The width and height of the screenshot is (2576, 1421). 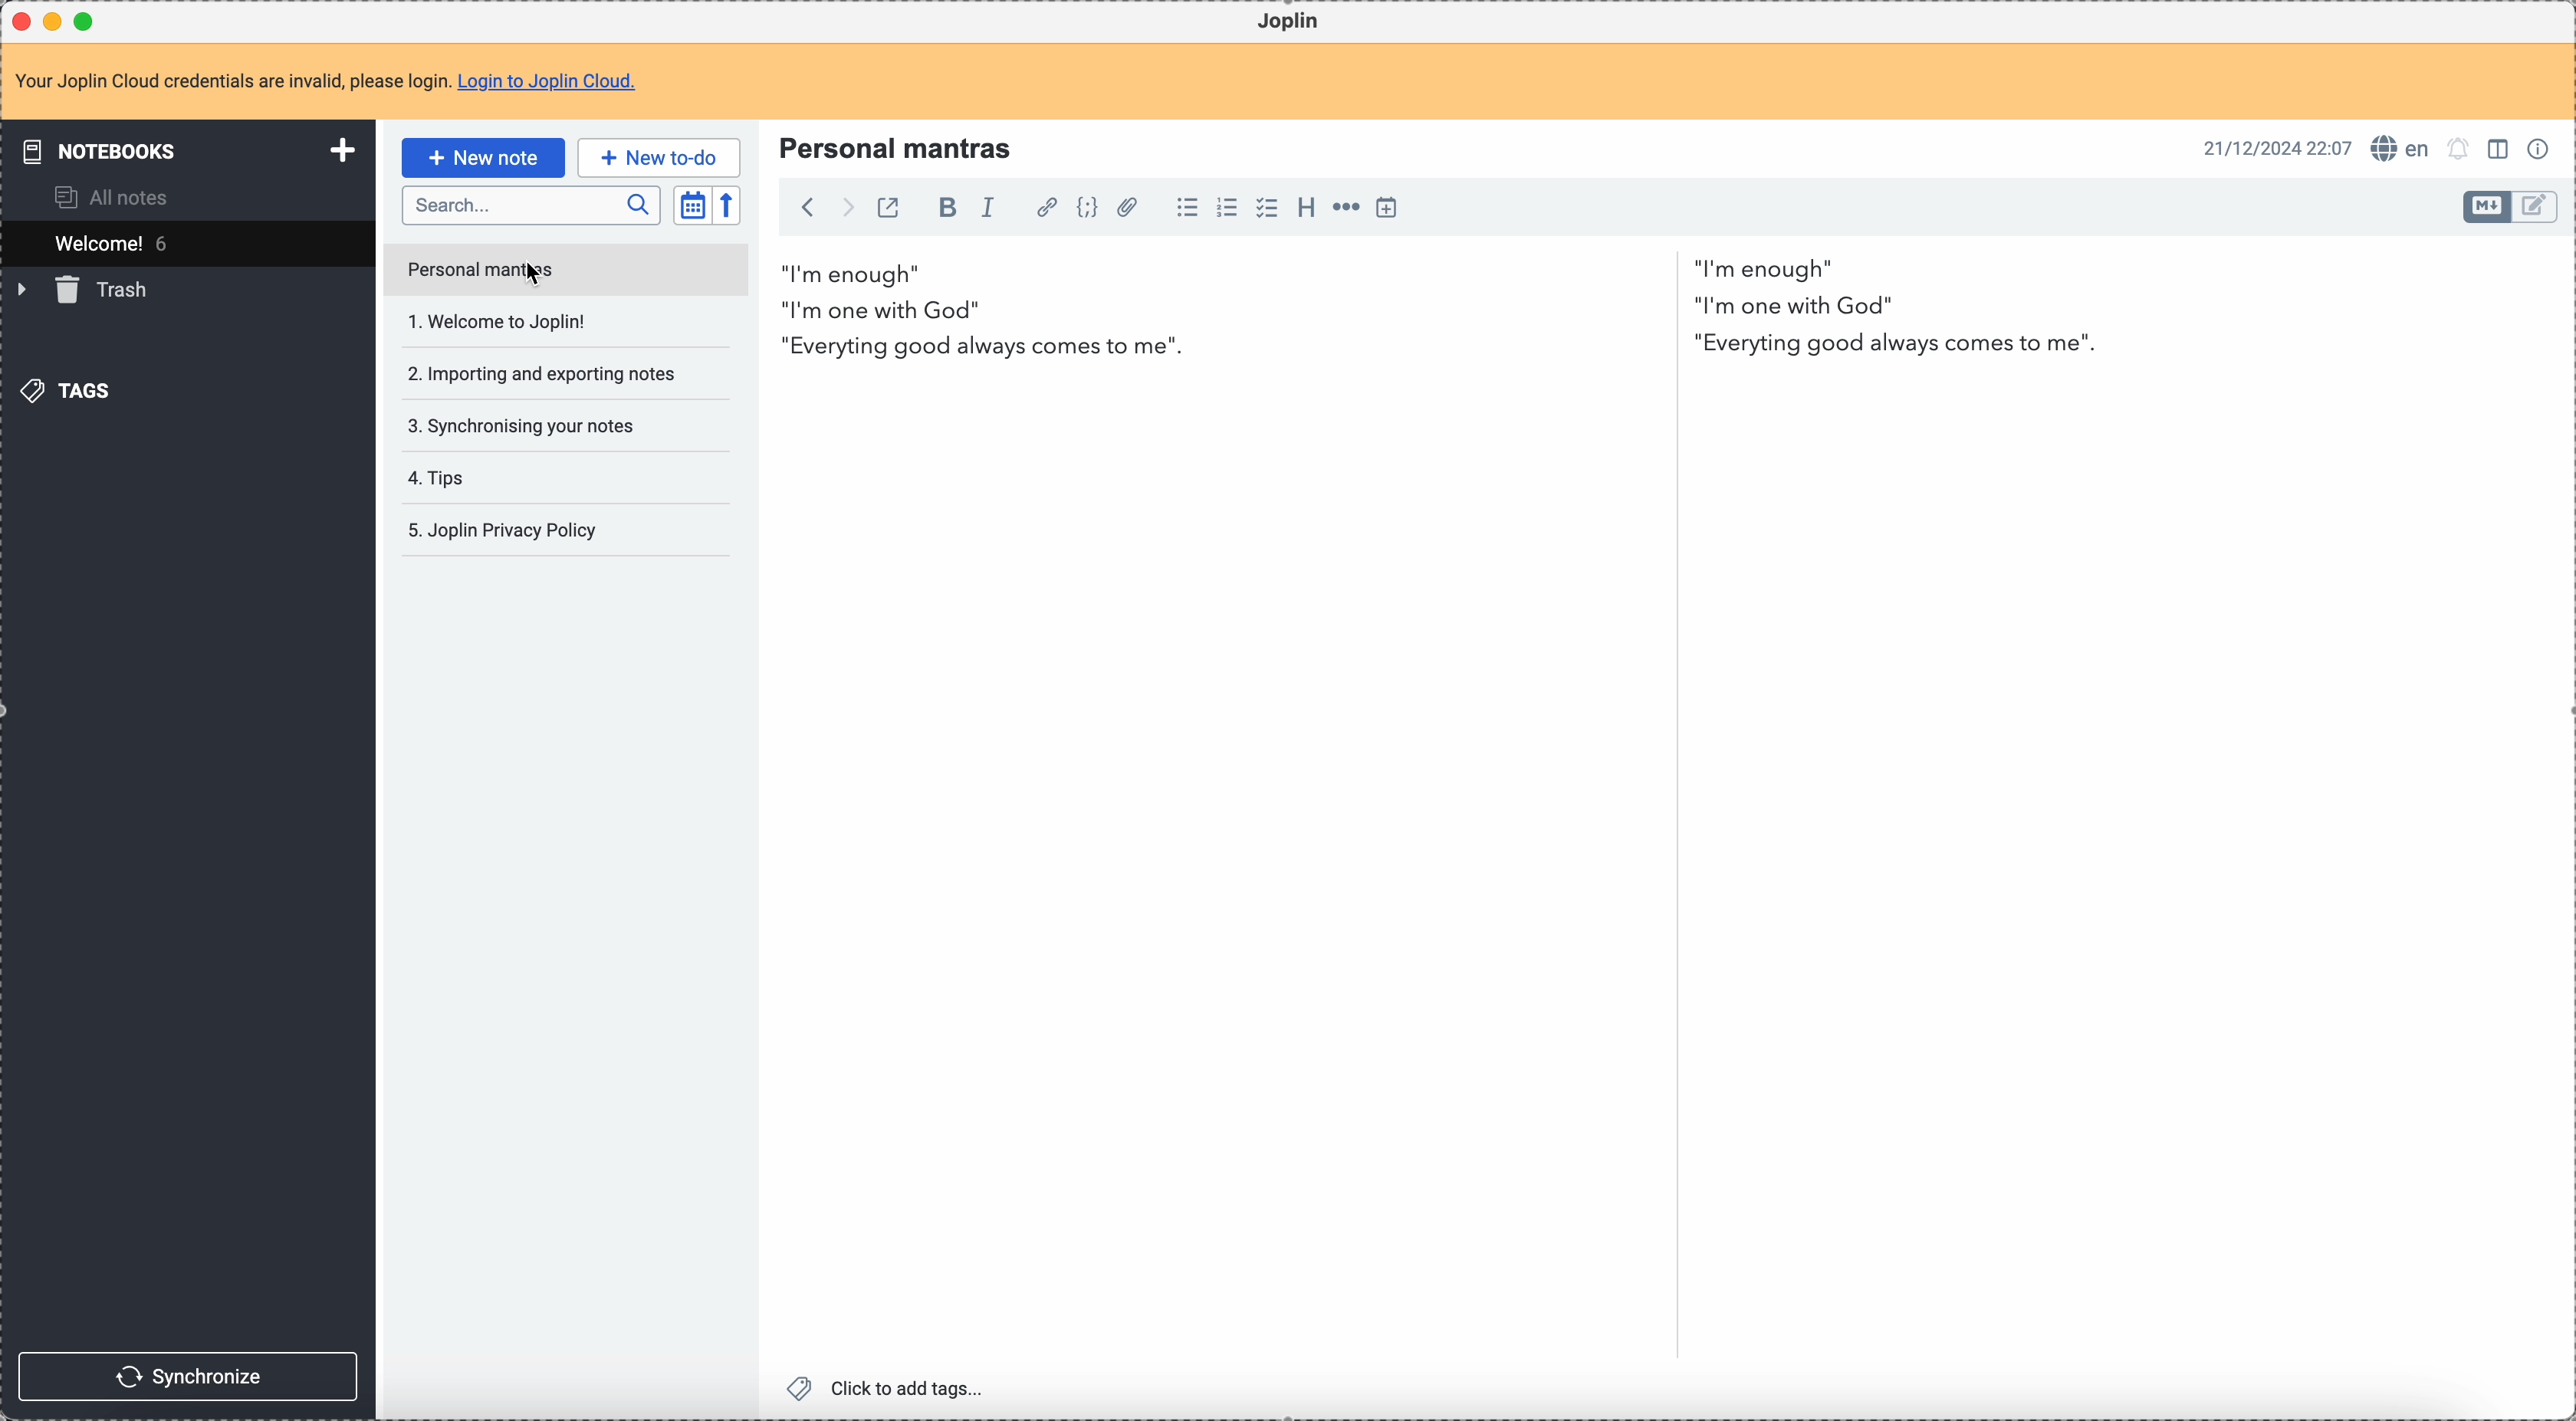 What do you see at coordinates (890, 1386) in the screenshot?
I see `click to add tags` at bounding box center [890, 1386].